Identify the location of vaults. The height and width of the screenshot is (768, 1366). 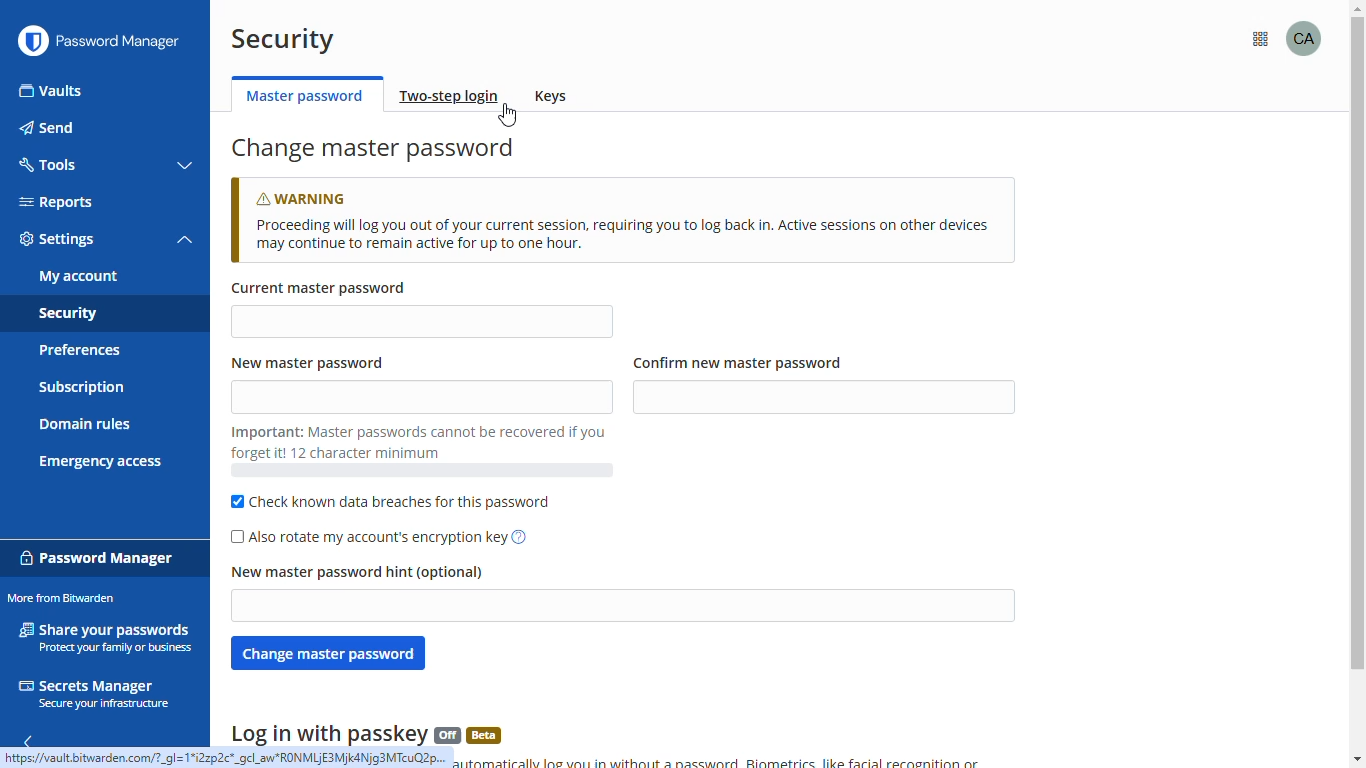
(52, 91).